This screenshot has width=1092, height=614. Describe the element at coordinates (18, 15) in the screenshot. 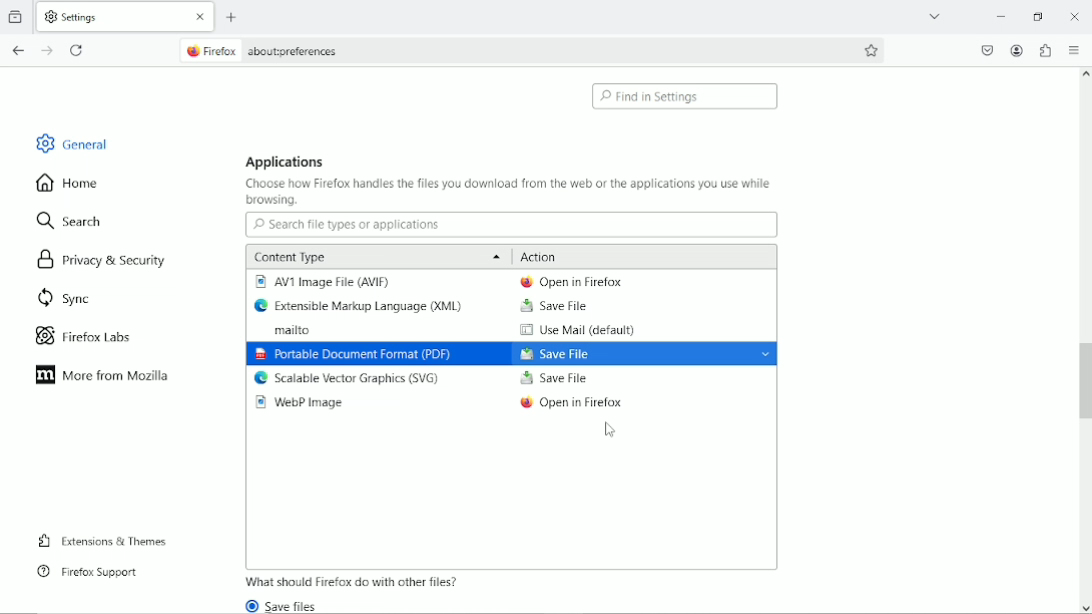

I see `View recent browsing` at that location.